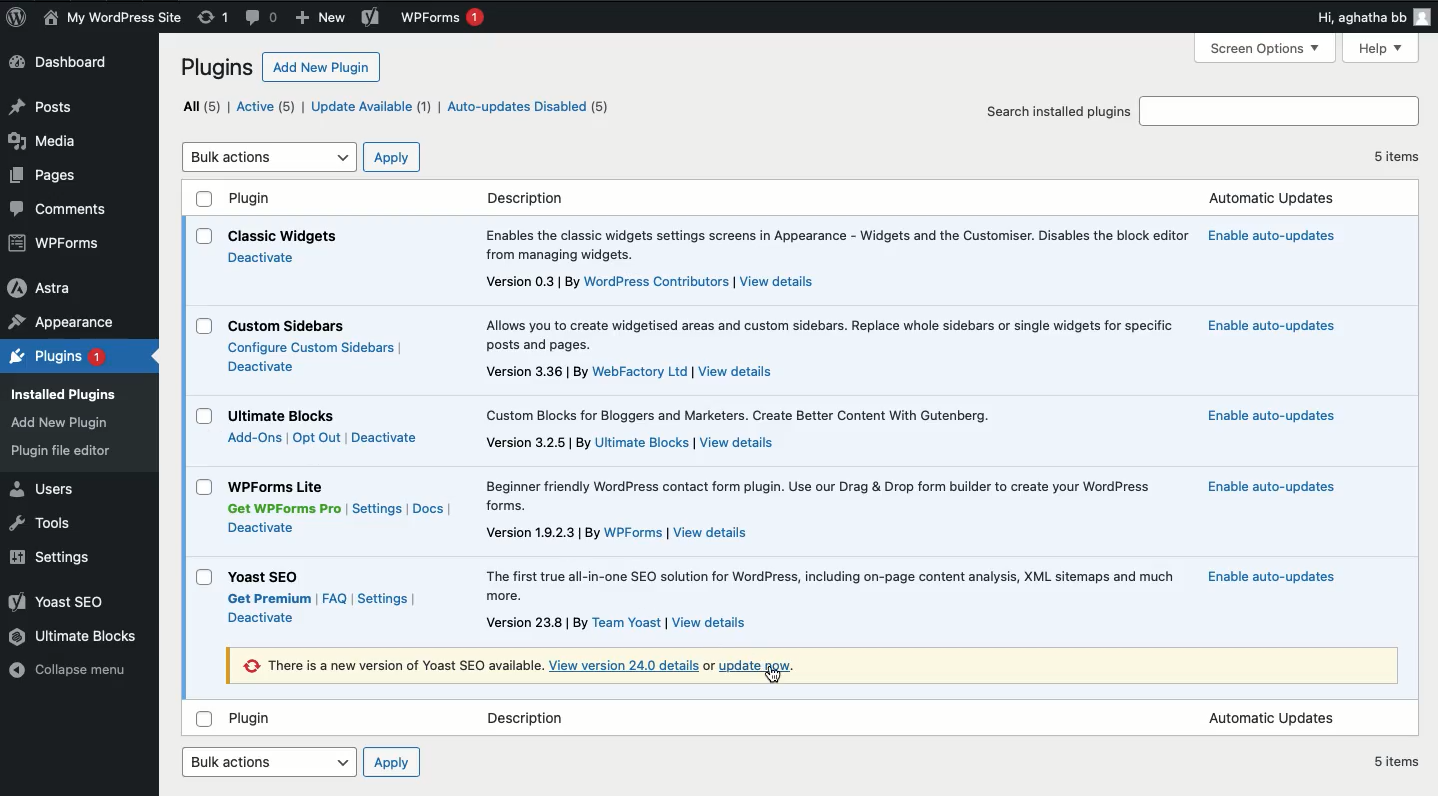  What do you see at coordinates (204, 487) in the screenshot?
I see `Checkbox` at bounding box center [204, 487].